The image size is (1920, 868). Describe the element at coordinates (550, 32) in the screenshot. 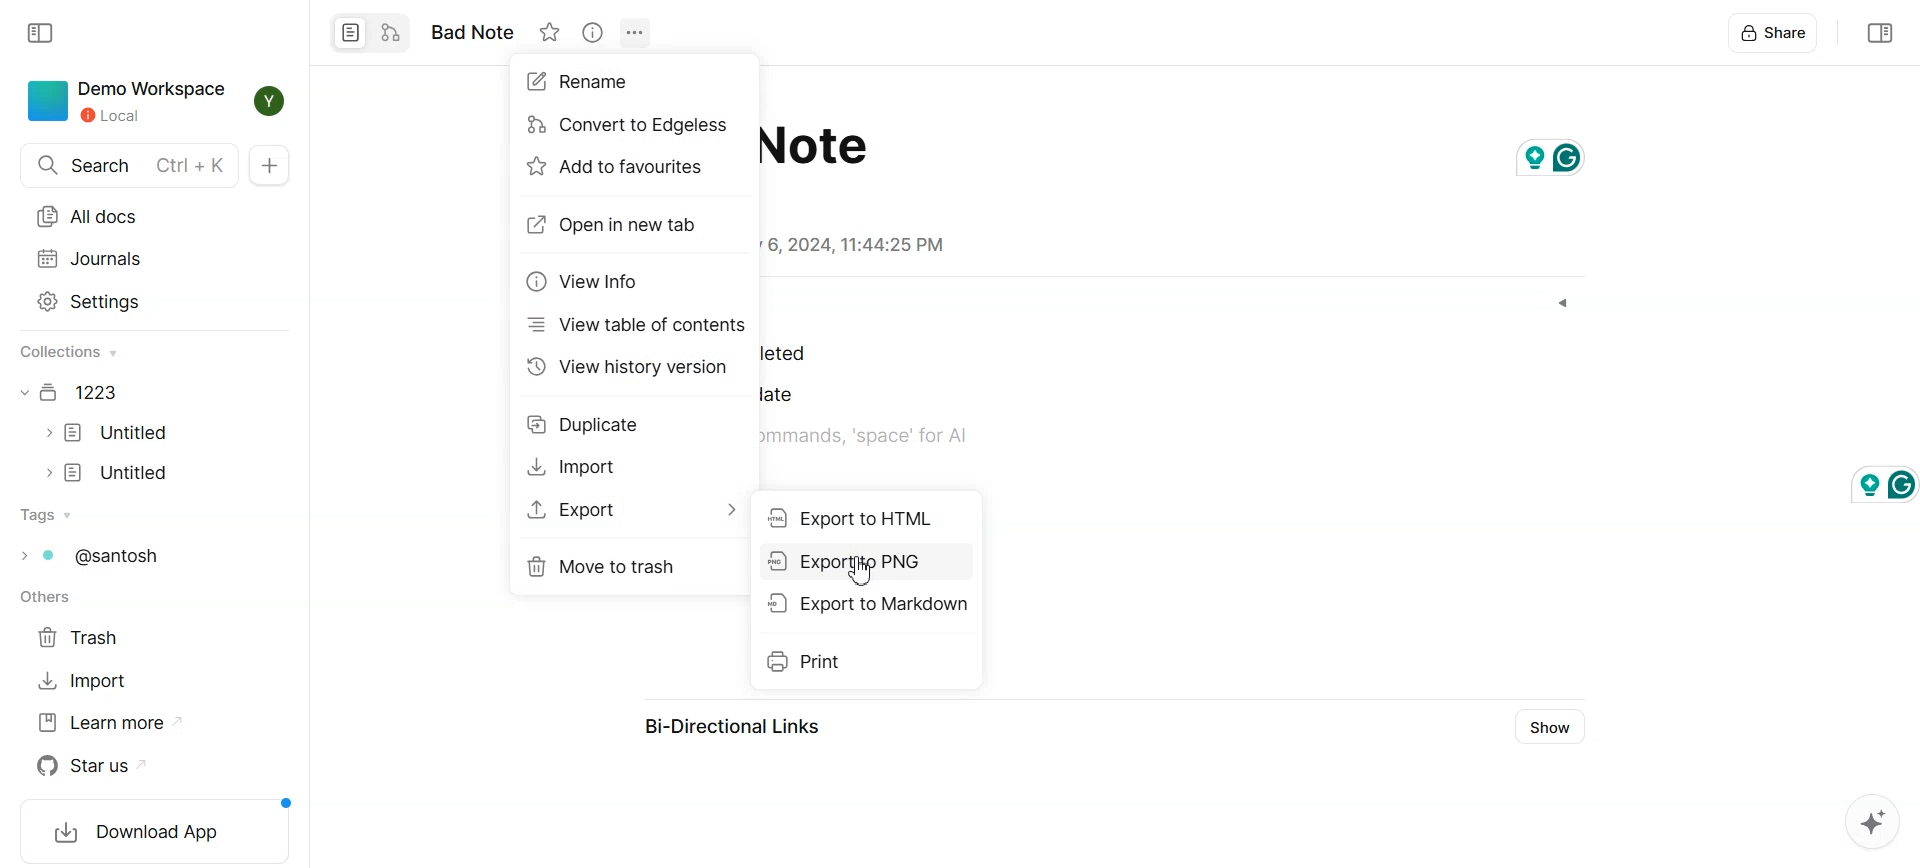

I see `Not starred` at that location.